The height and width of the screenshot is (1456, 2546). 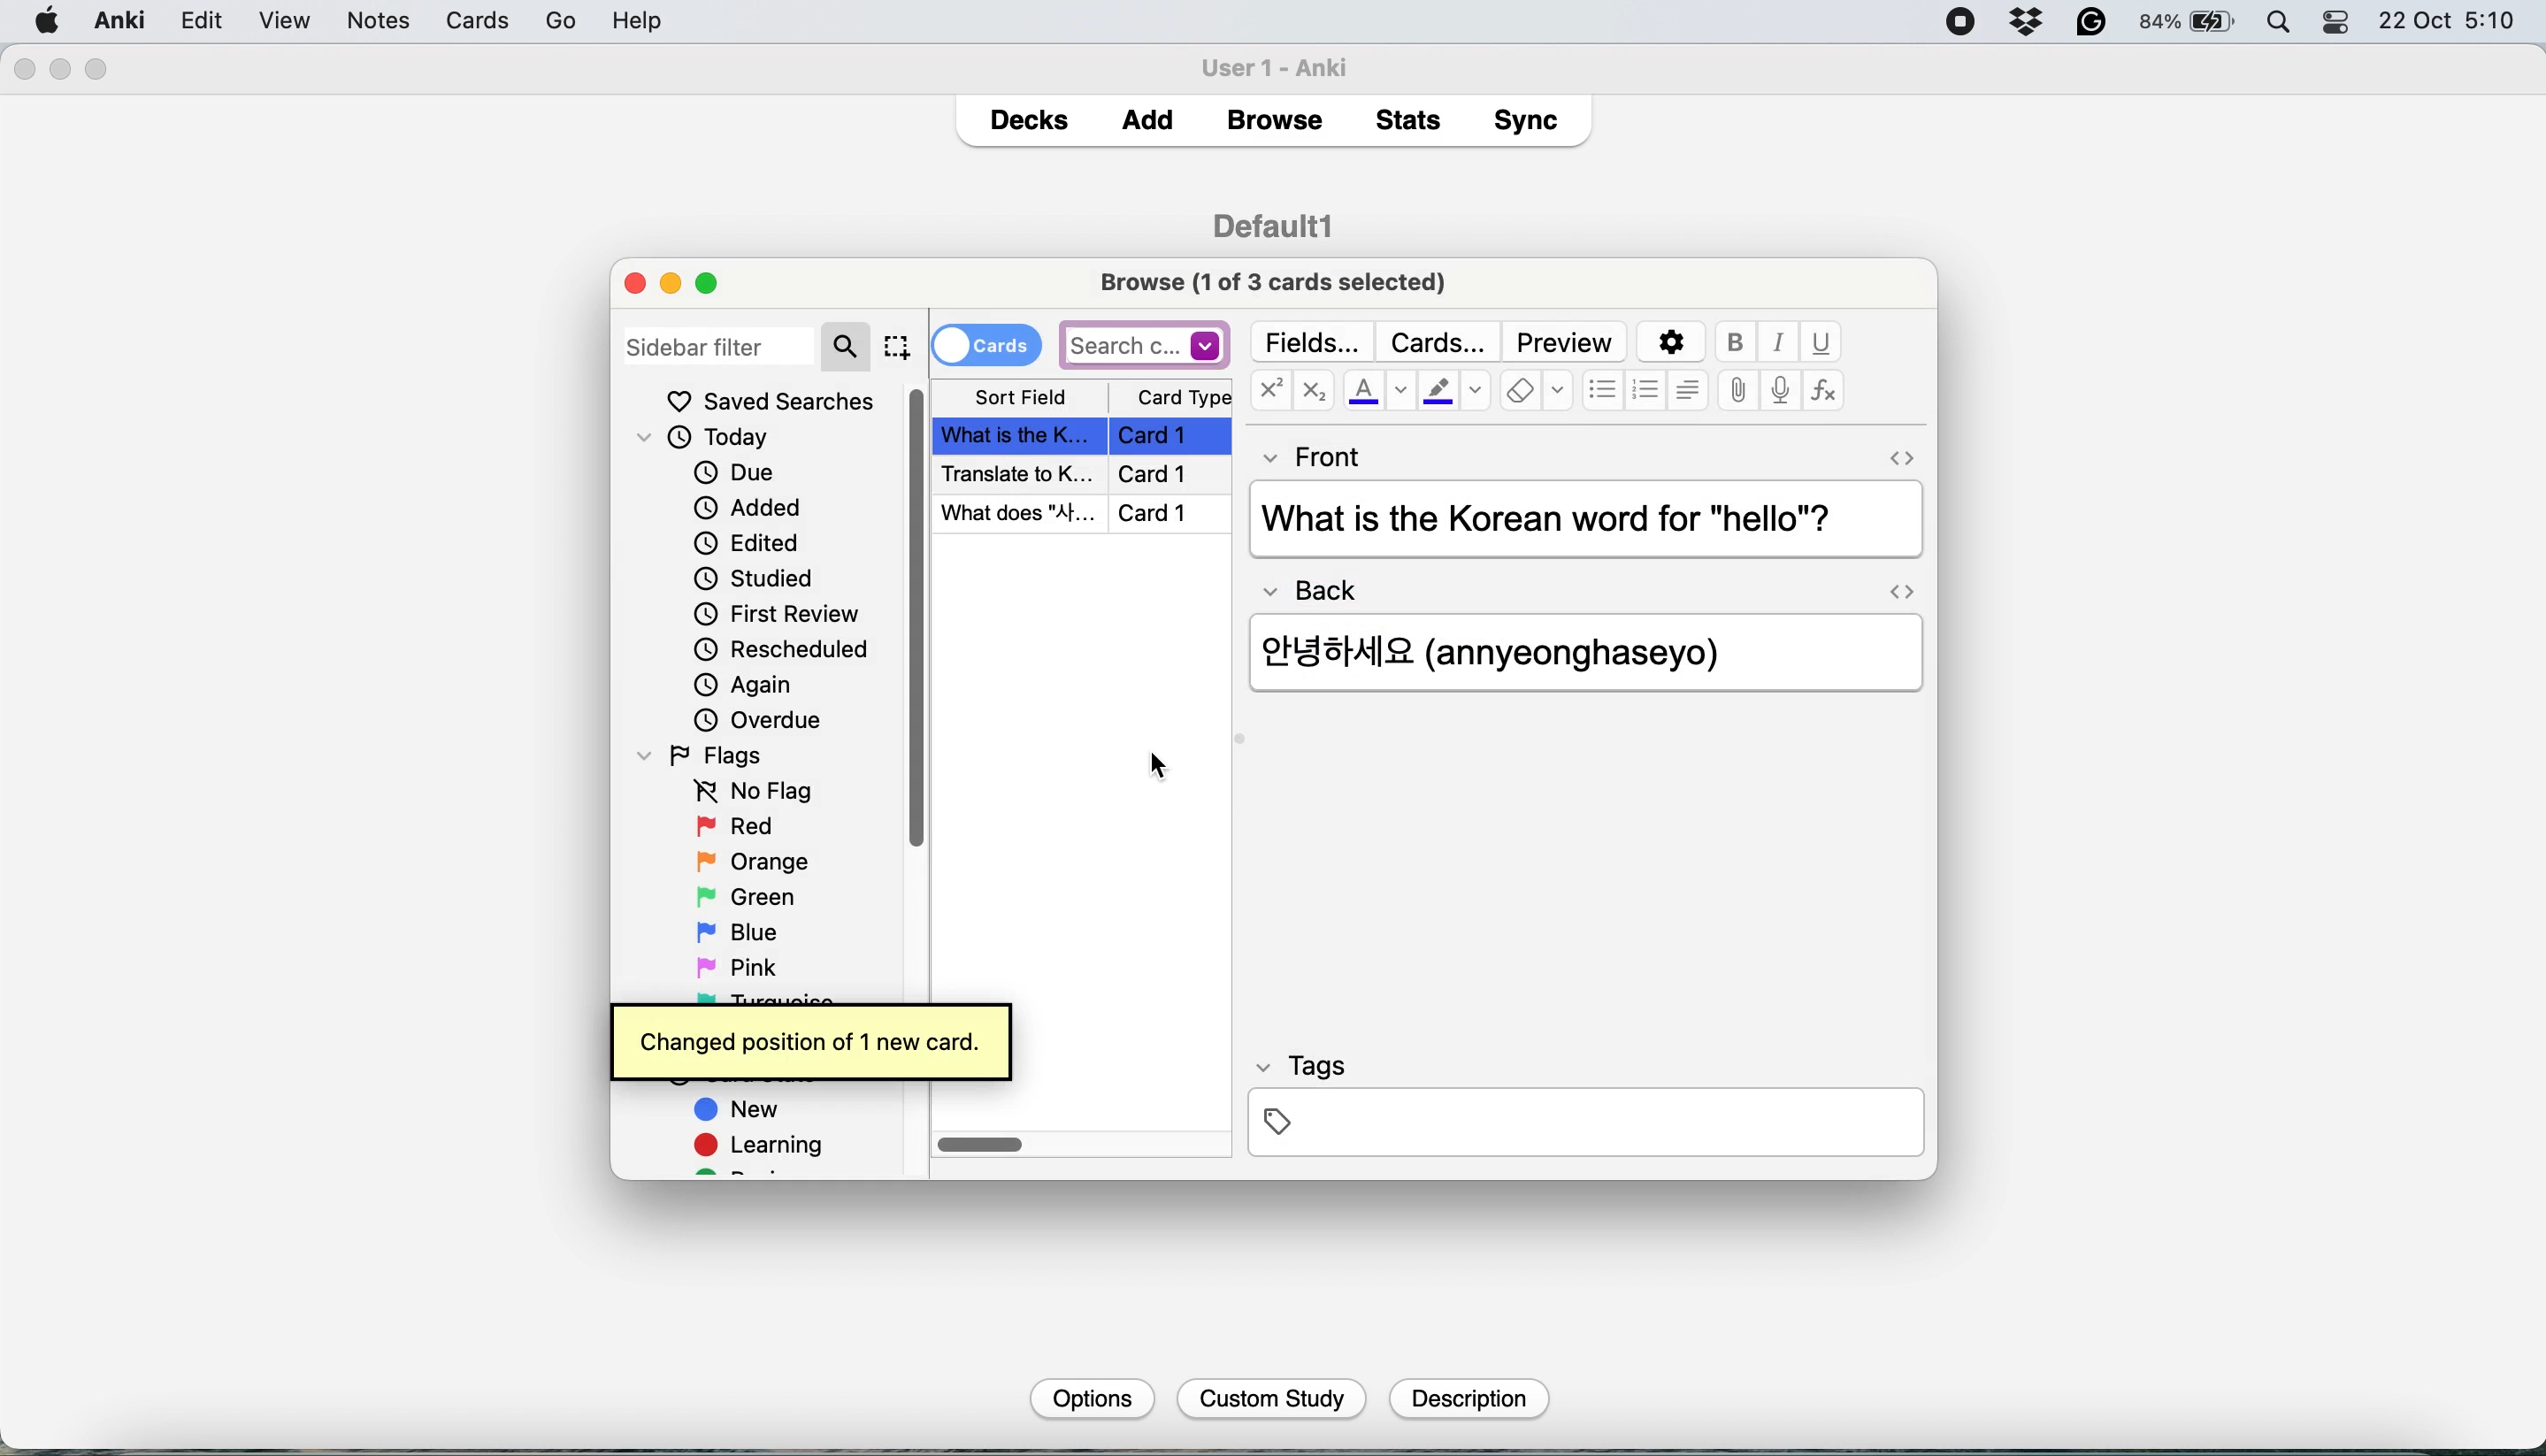 What do you see at coordinates (1821, 342) in the screenshot?
I see `underline` at bounding box center [1821, 342].